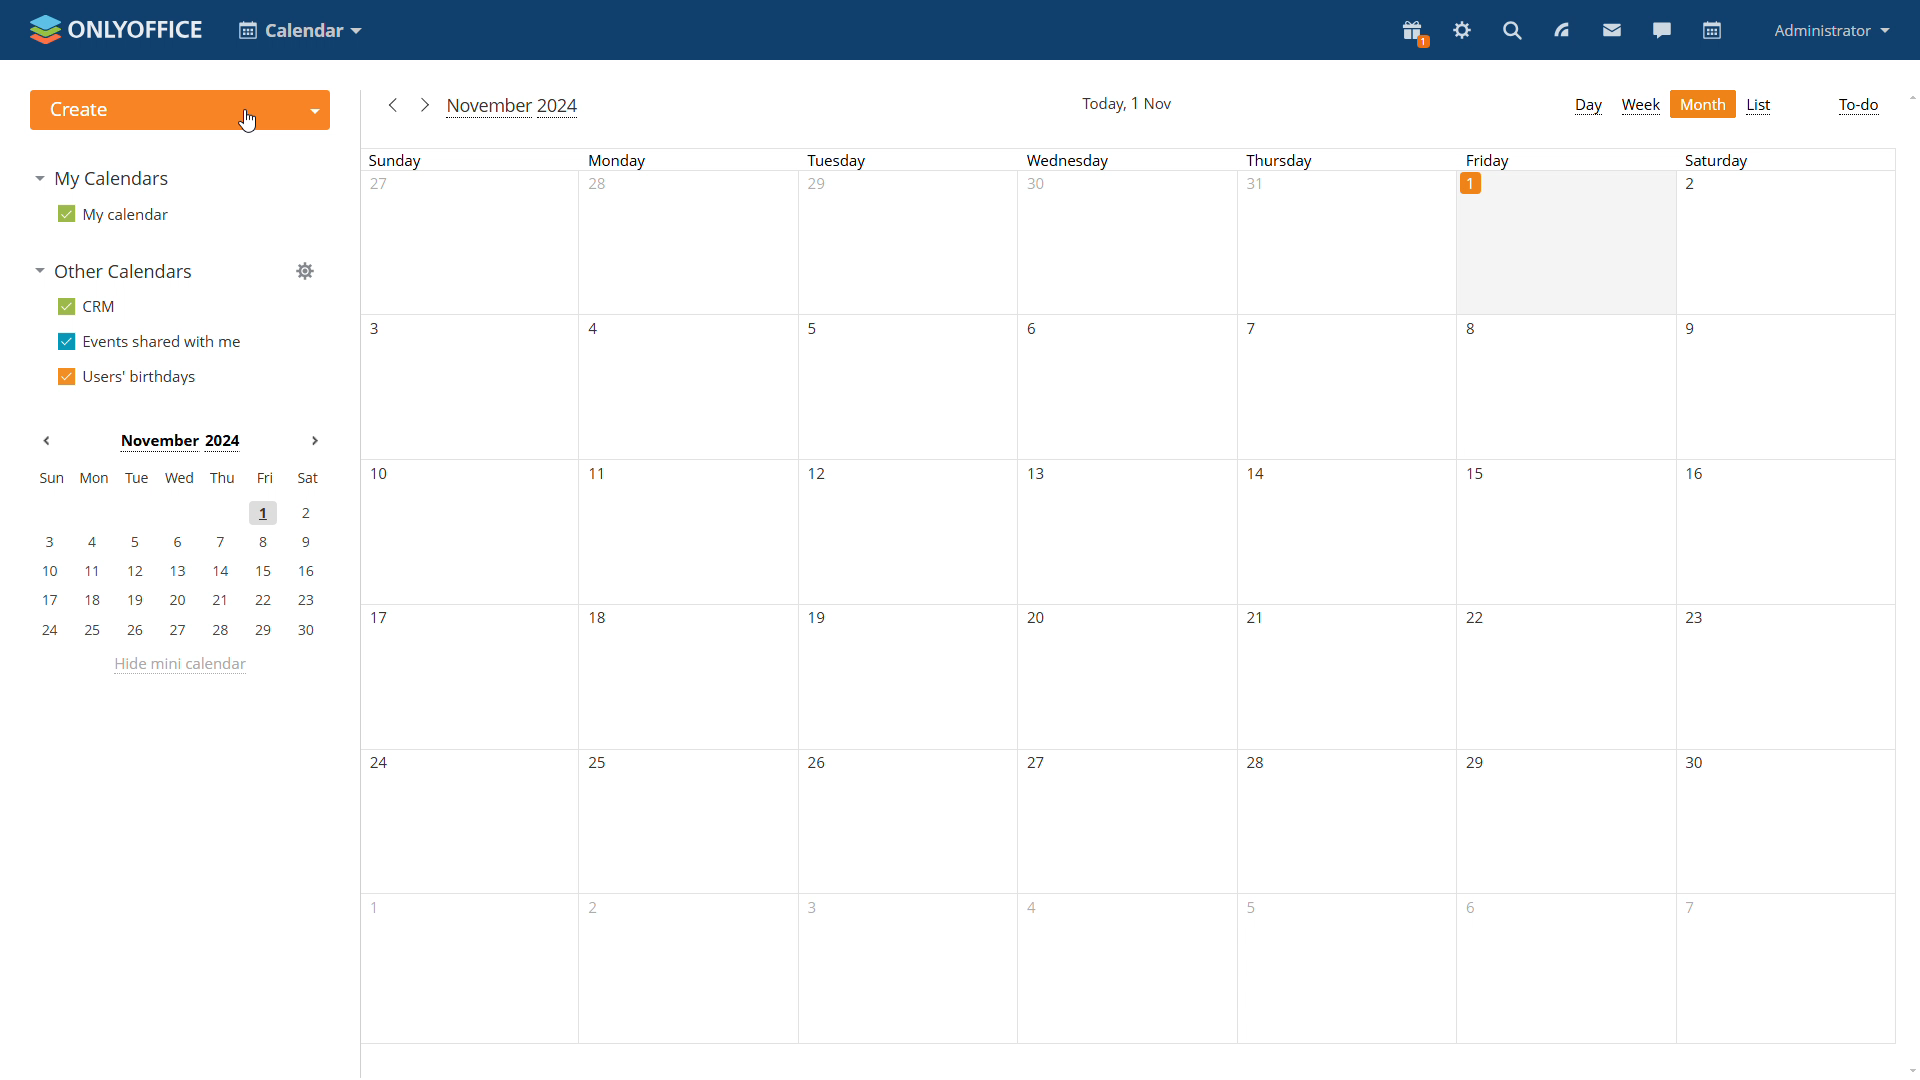 The image size is (1920, 1080). What do you see at coordinates (314, 440) in the screenshot?
I see `Next month` at bounding box center [314, 440].